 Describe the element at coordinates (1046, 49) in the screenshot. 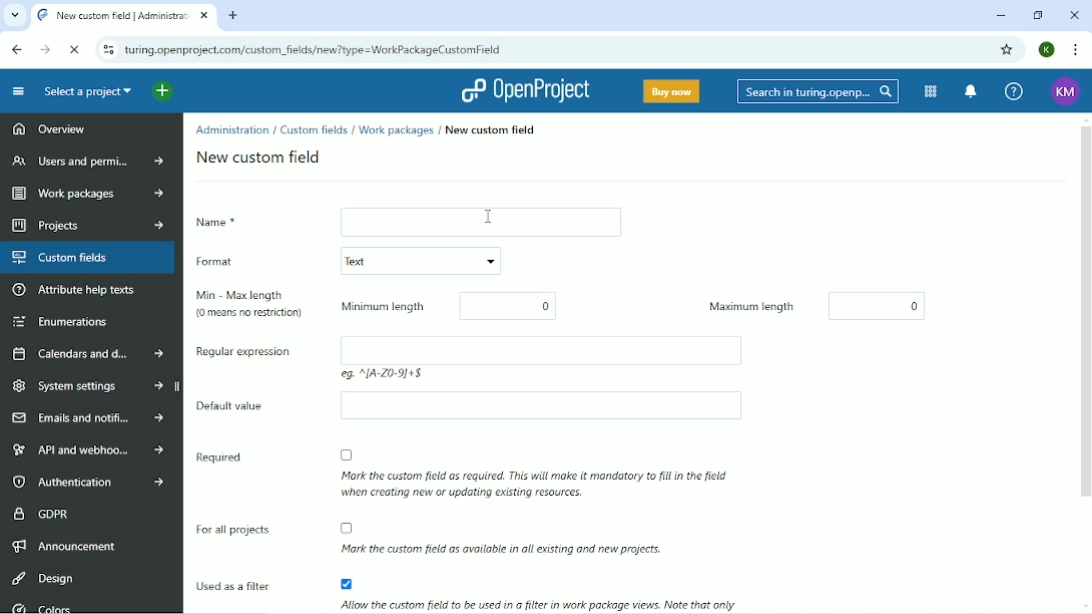

I see `Account` at that location.